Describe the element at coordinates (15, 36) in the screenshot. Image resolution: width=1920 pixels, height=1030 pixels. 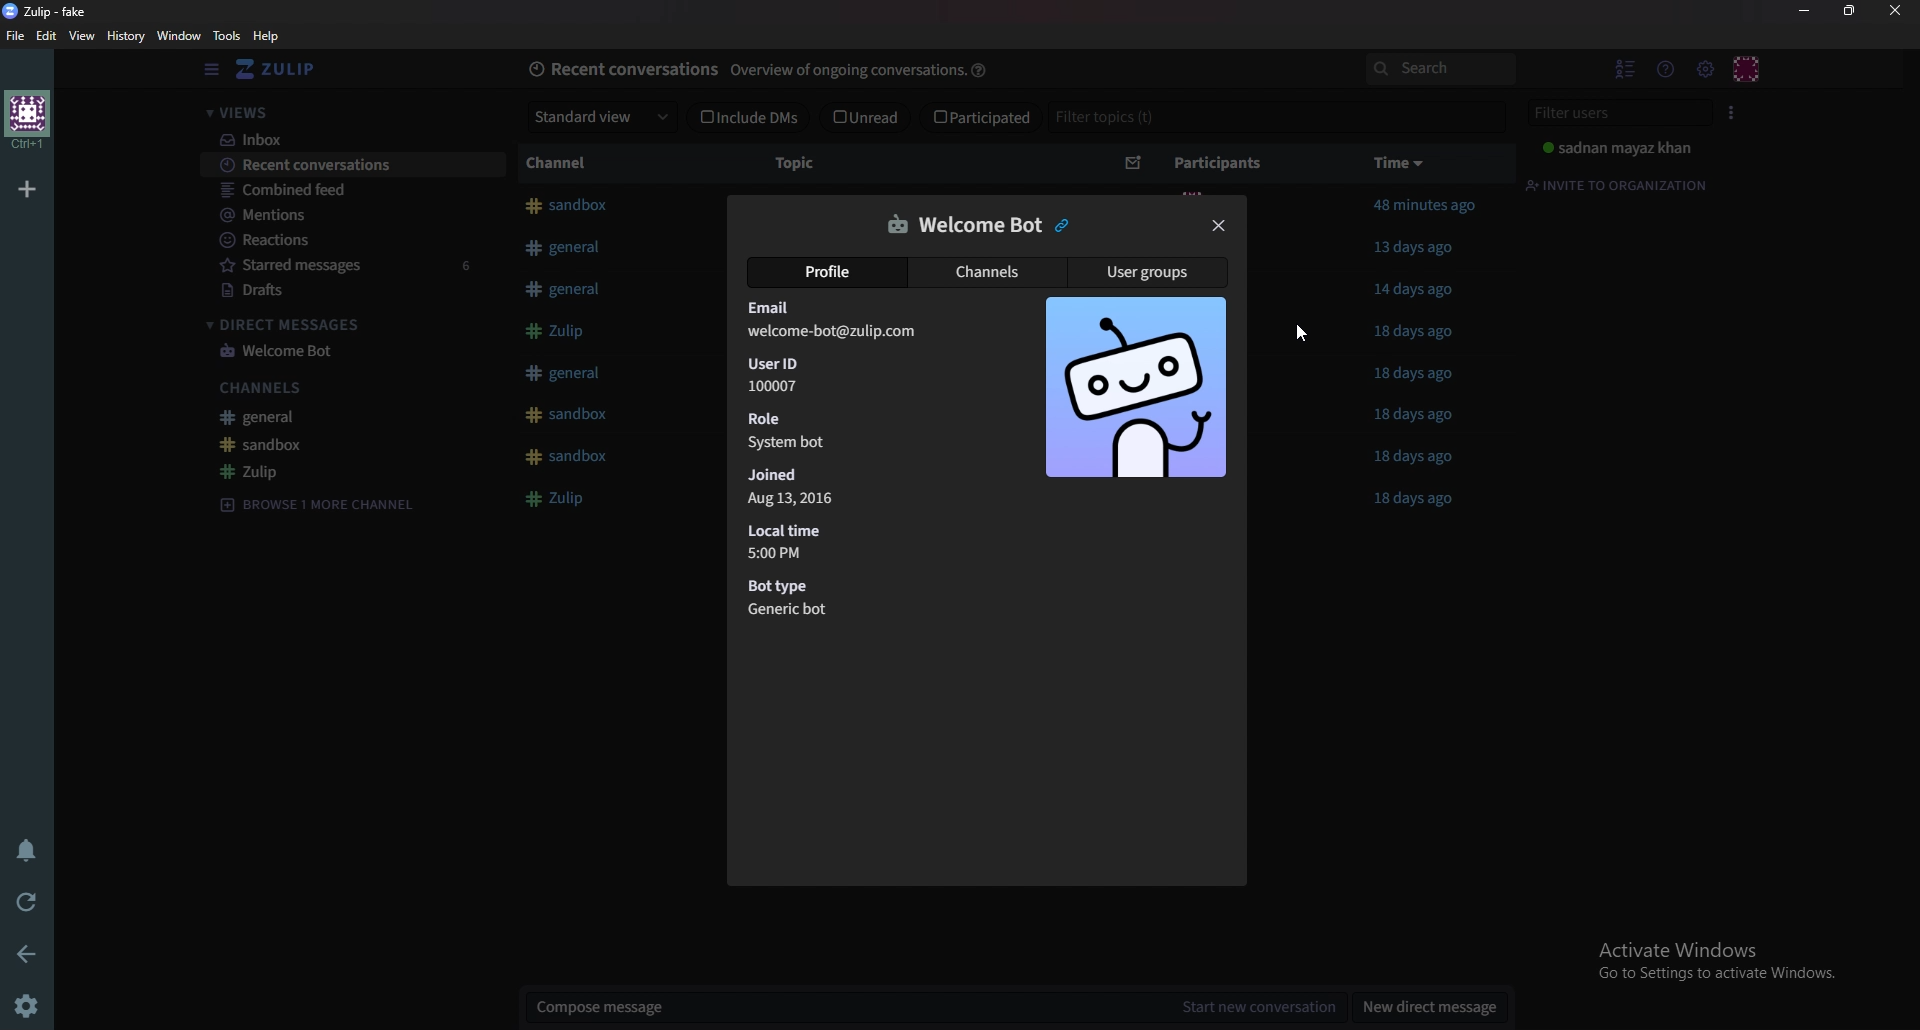
I see `File` at that location.